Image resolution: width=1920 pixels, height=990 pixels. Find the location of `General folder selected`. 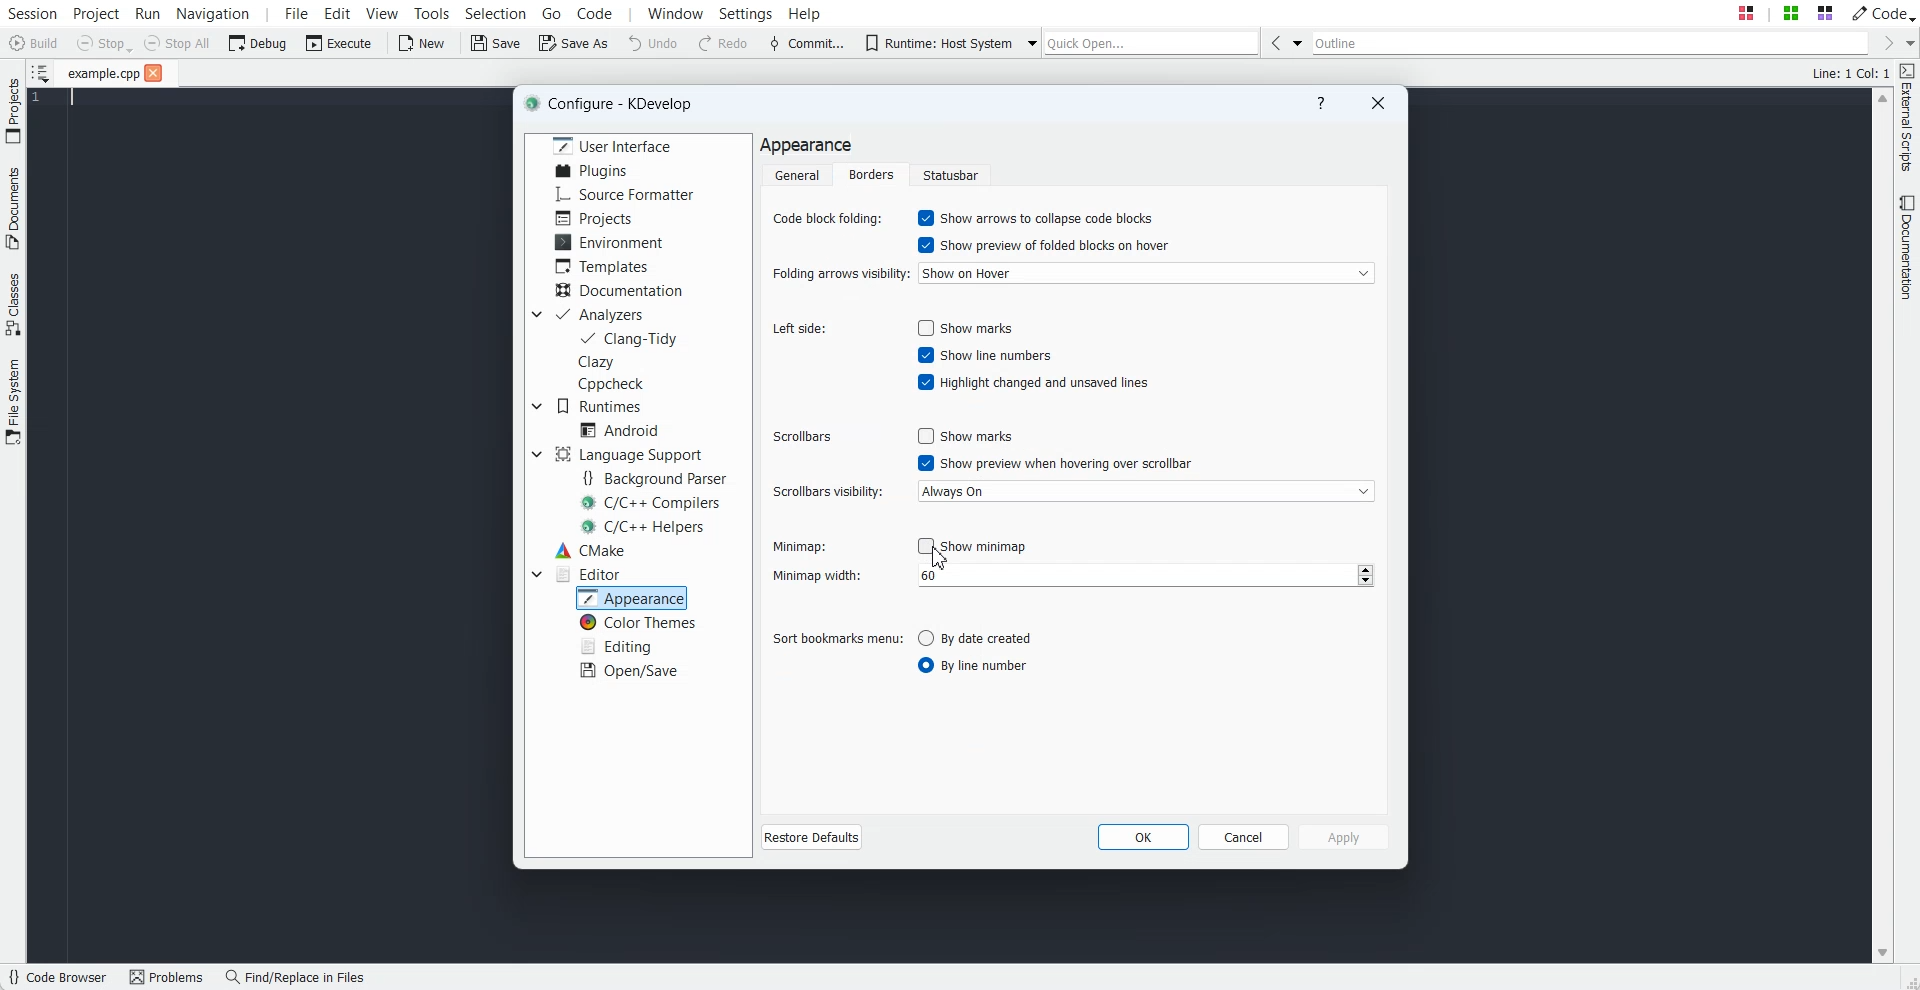

General folder selected is located at coordinates (795, 174).